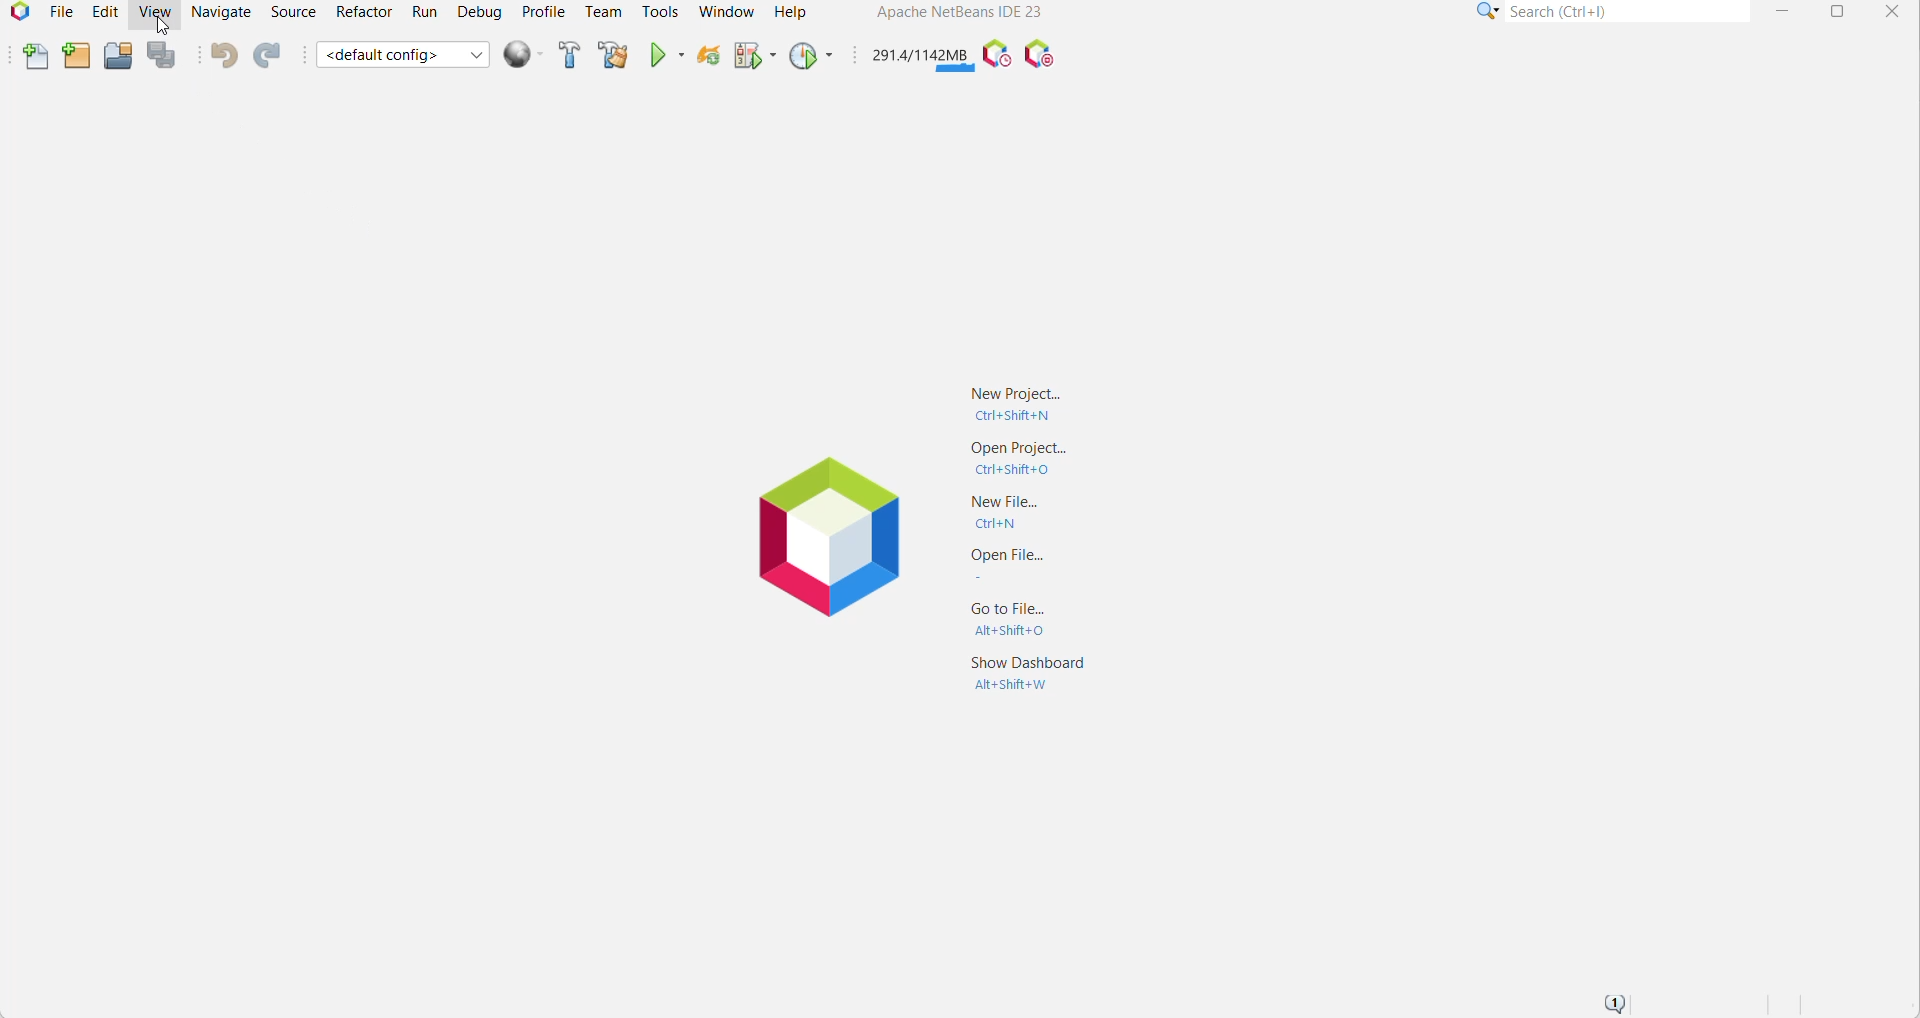  Describe the element at coordinates (403, 56) in the screenshot. I see `Set Project Configuration` at that location.